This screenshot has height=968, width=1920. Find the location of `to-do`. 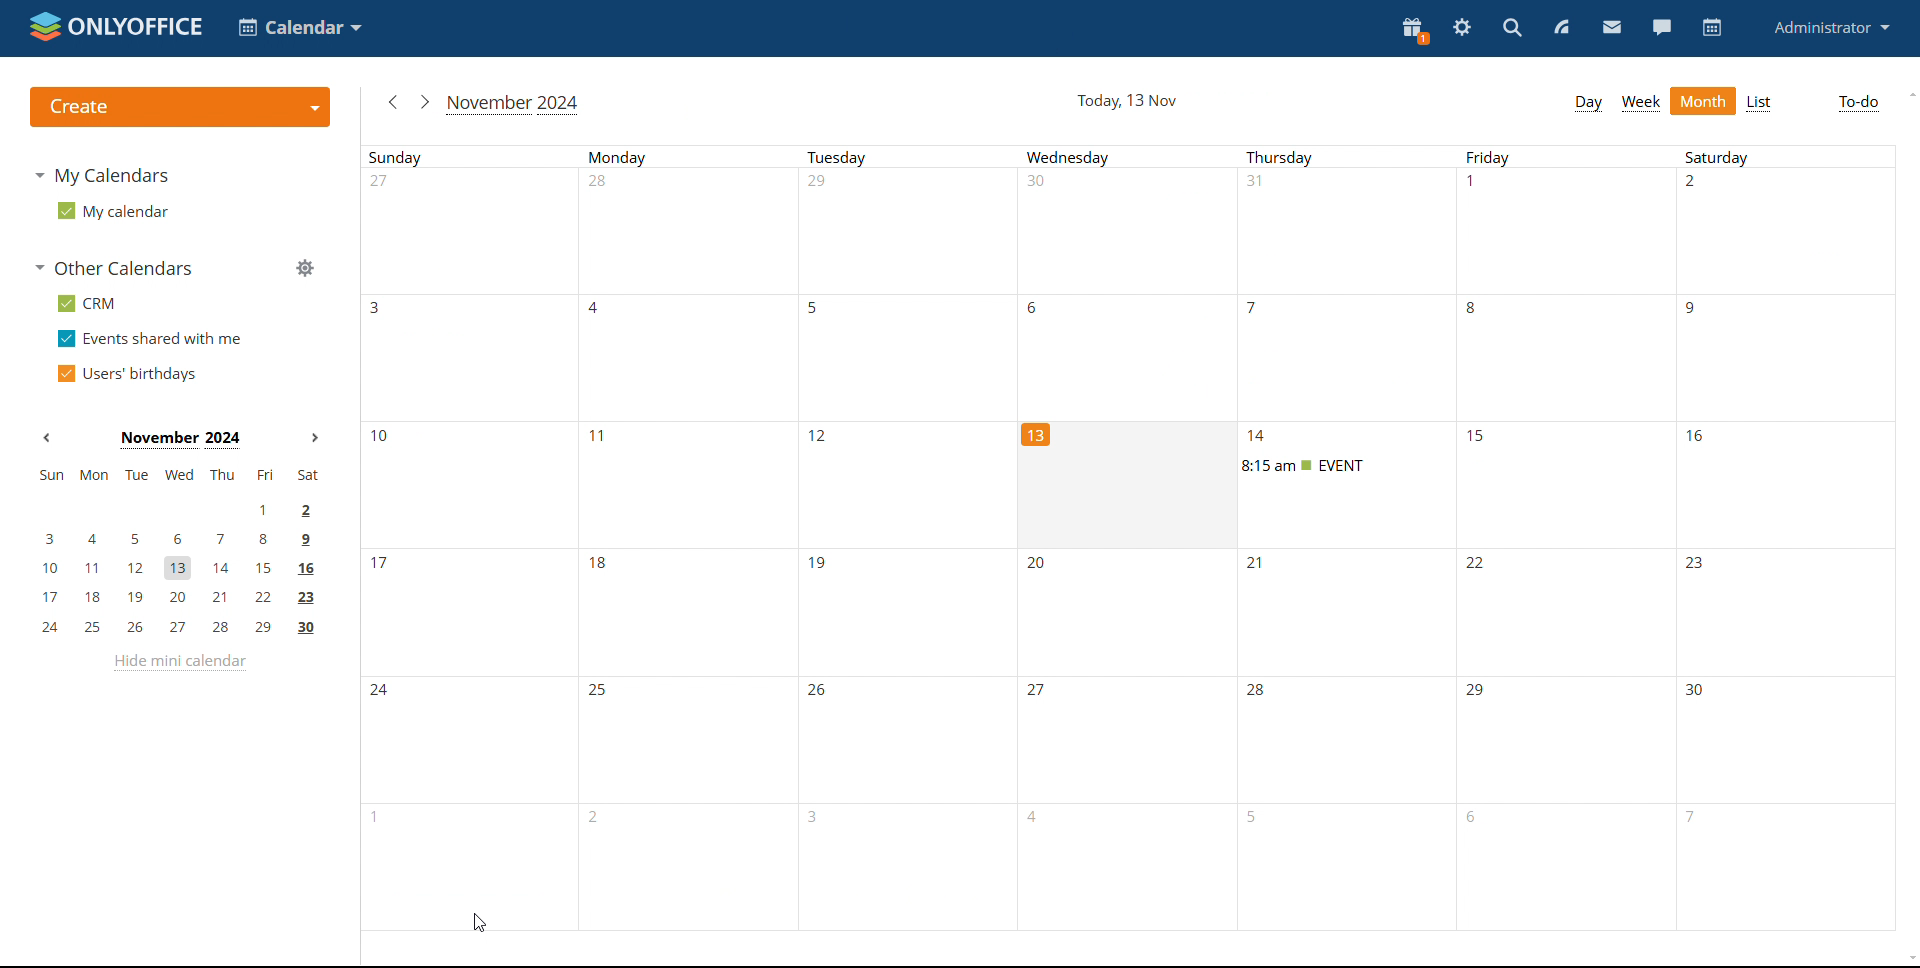

to-do is located at coordinates (1857, 104).